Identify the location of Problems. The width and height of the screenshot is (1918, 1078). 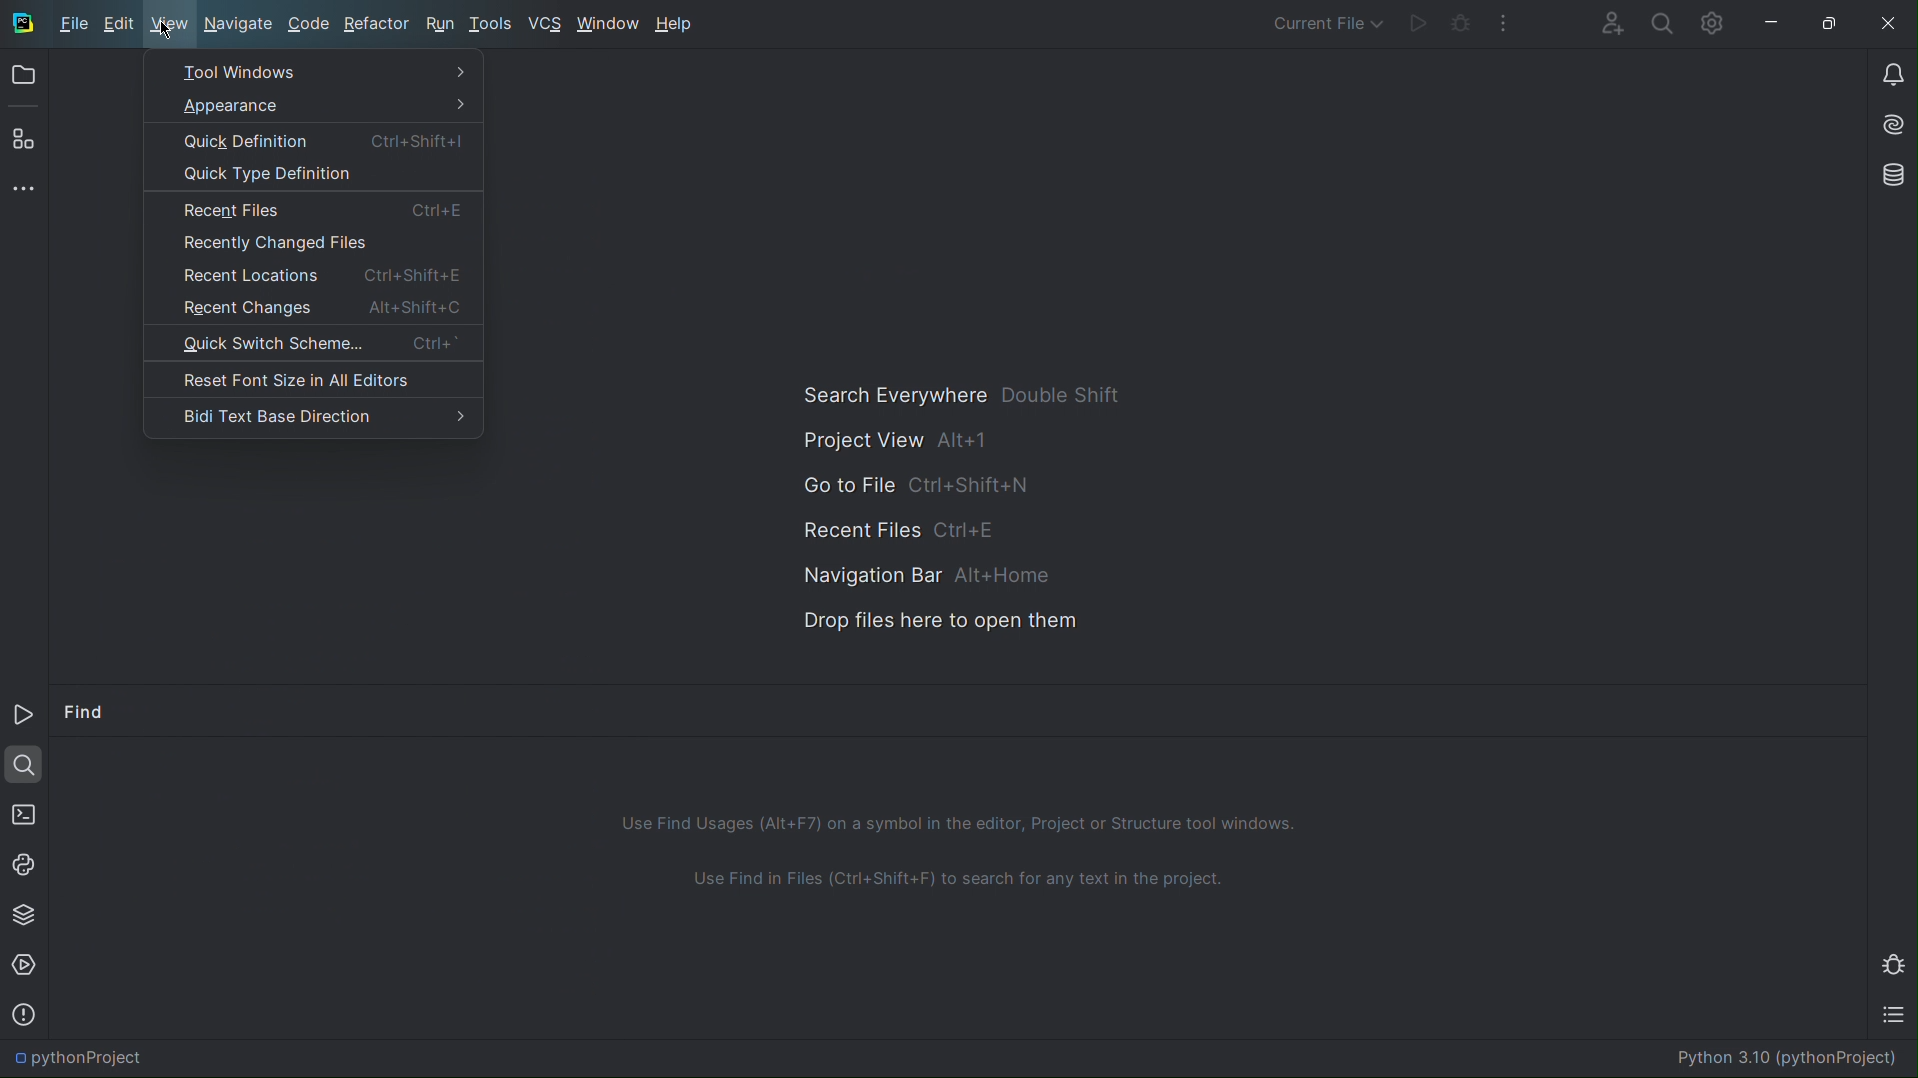
(23, 1013).